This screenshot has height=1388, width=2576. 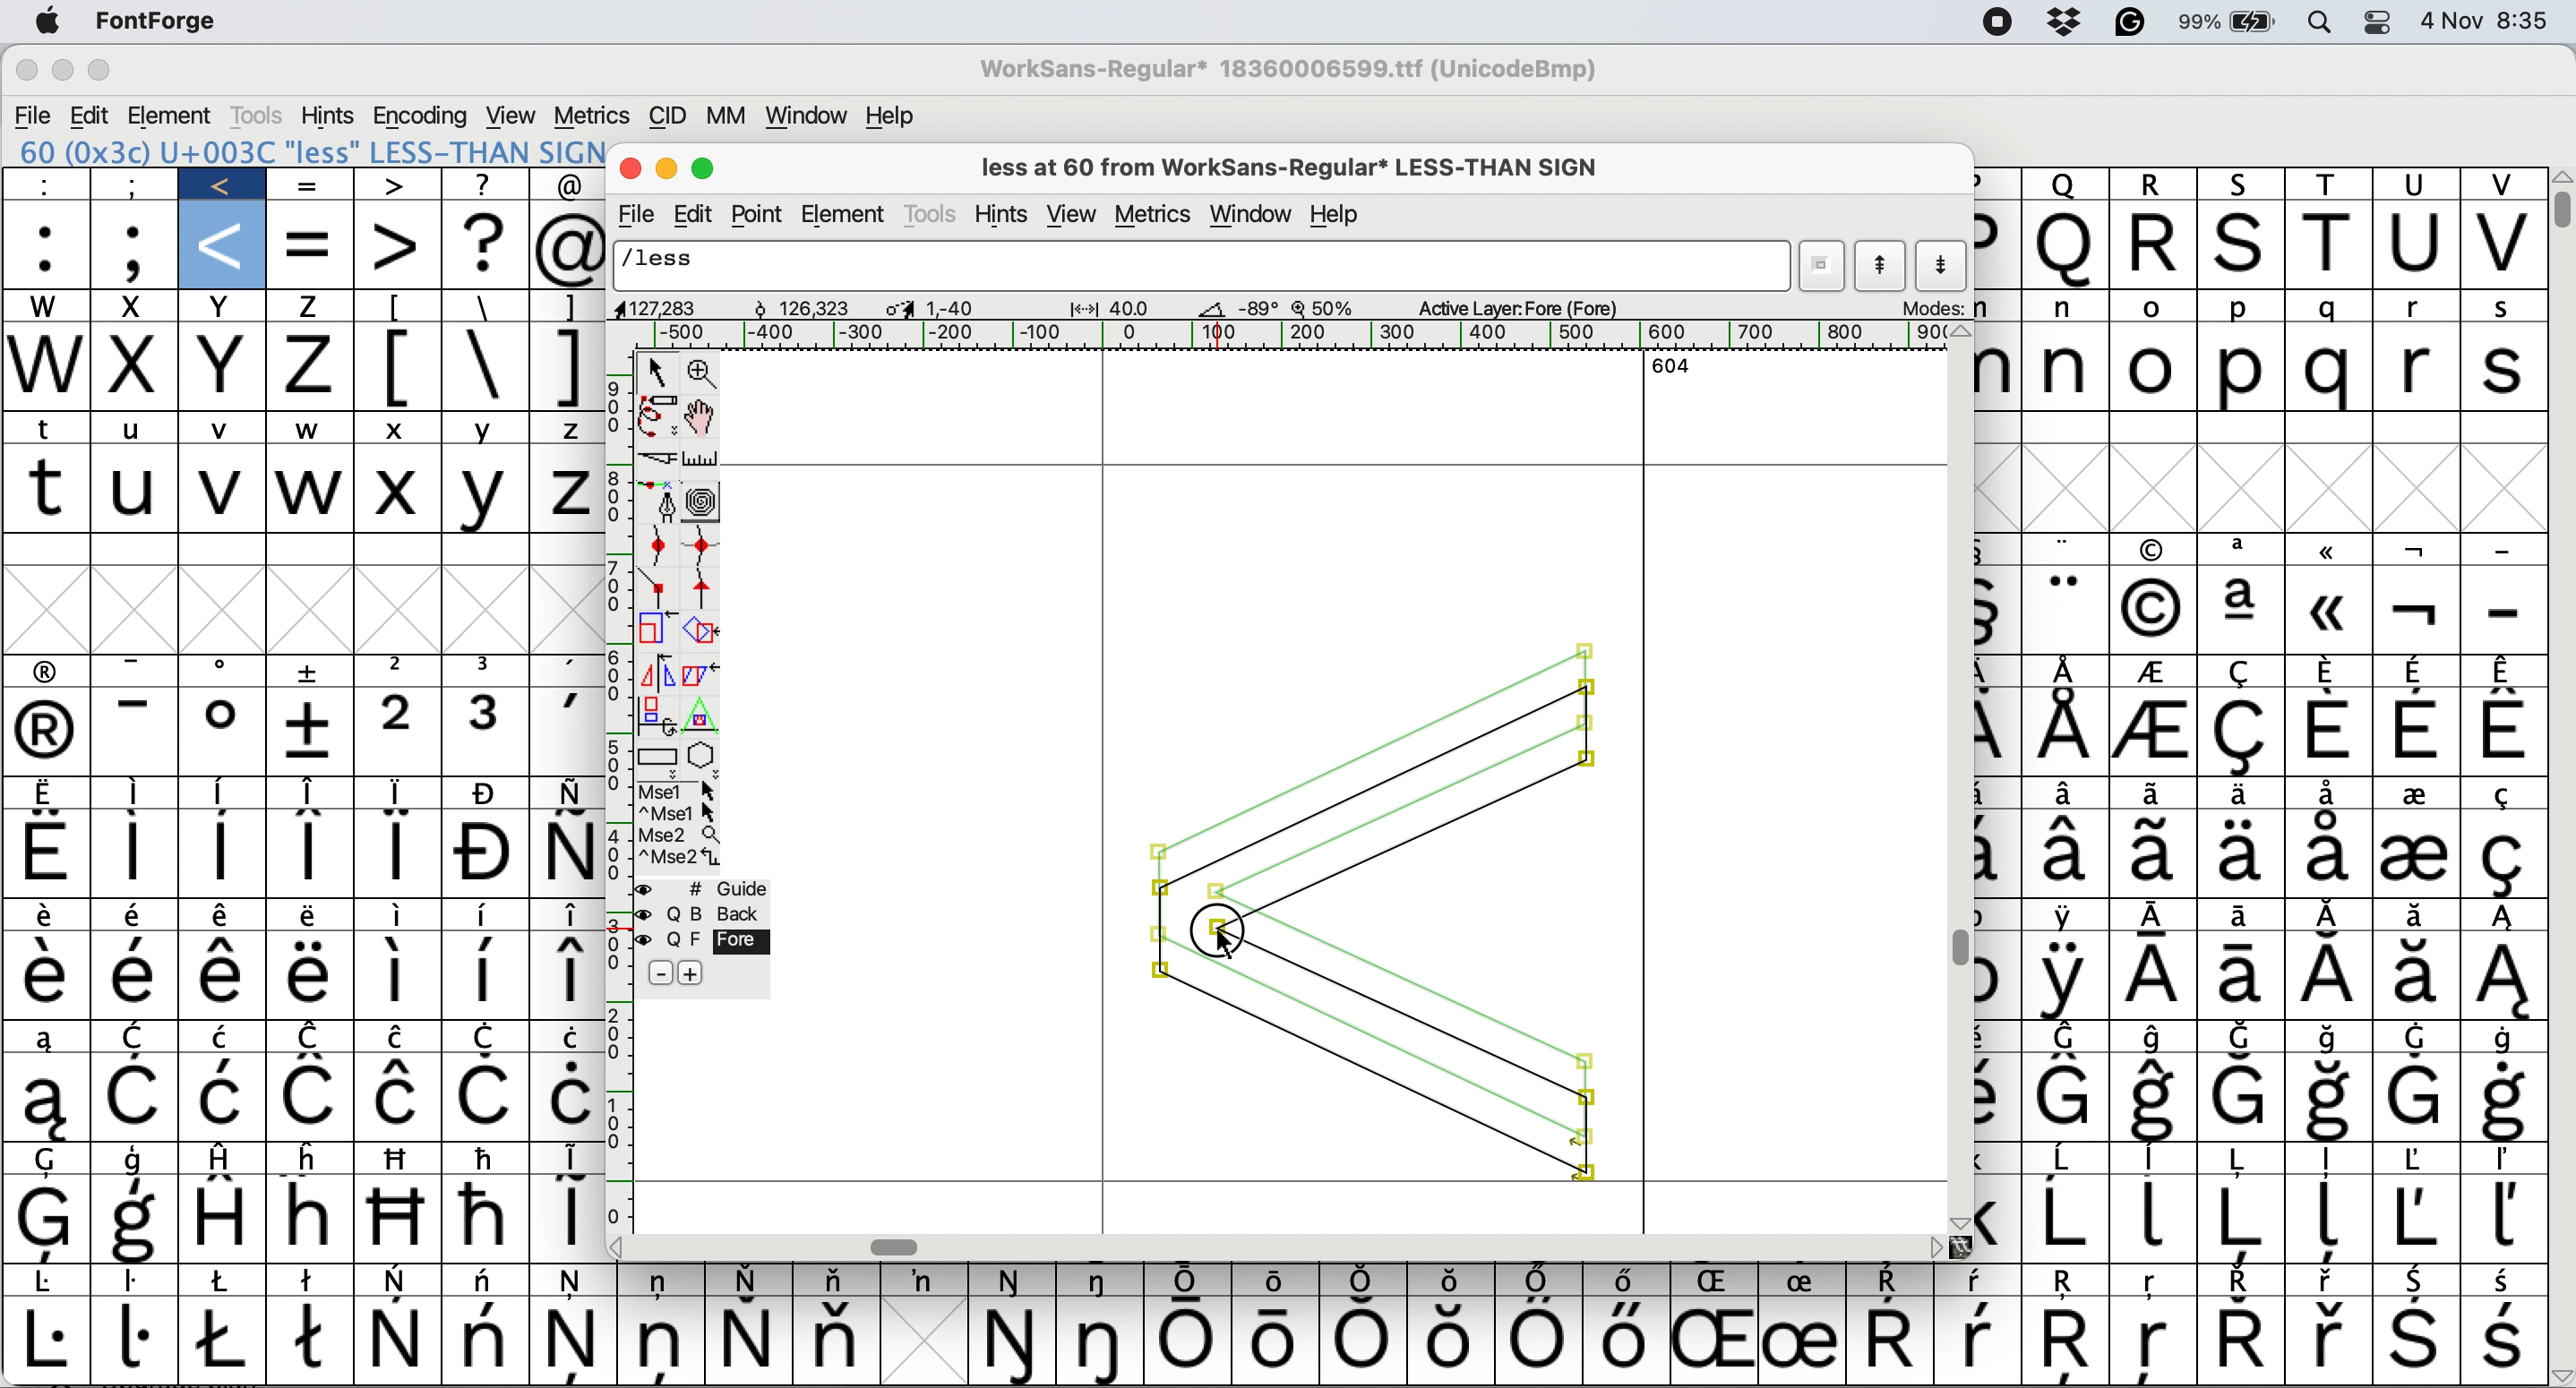 I want to click on @, so click(x=572, y=246).